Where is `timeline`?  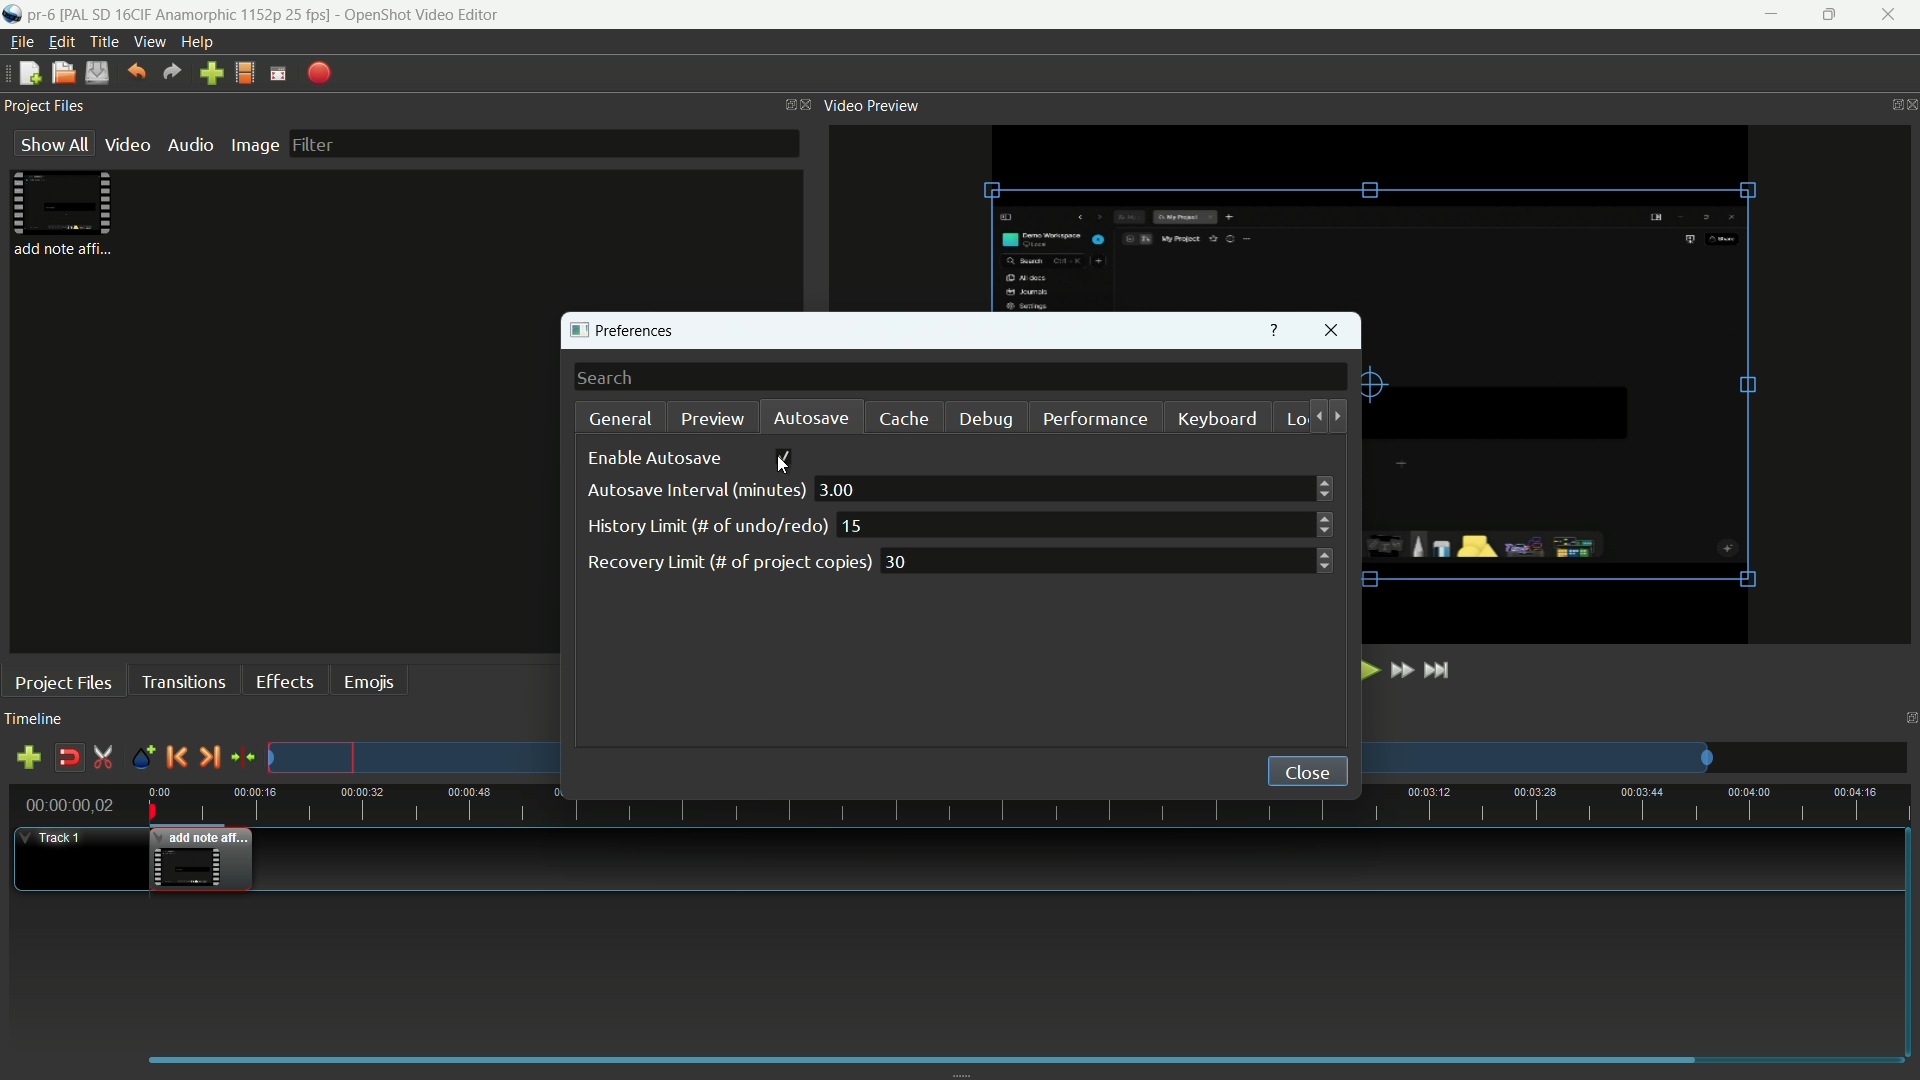
timeline is located at coordinates (34, 717).